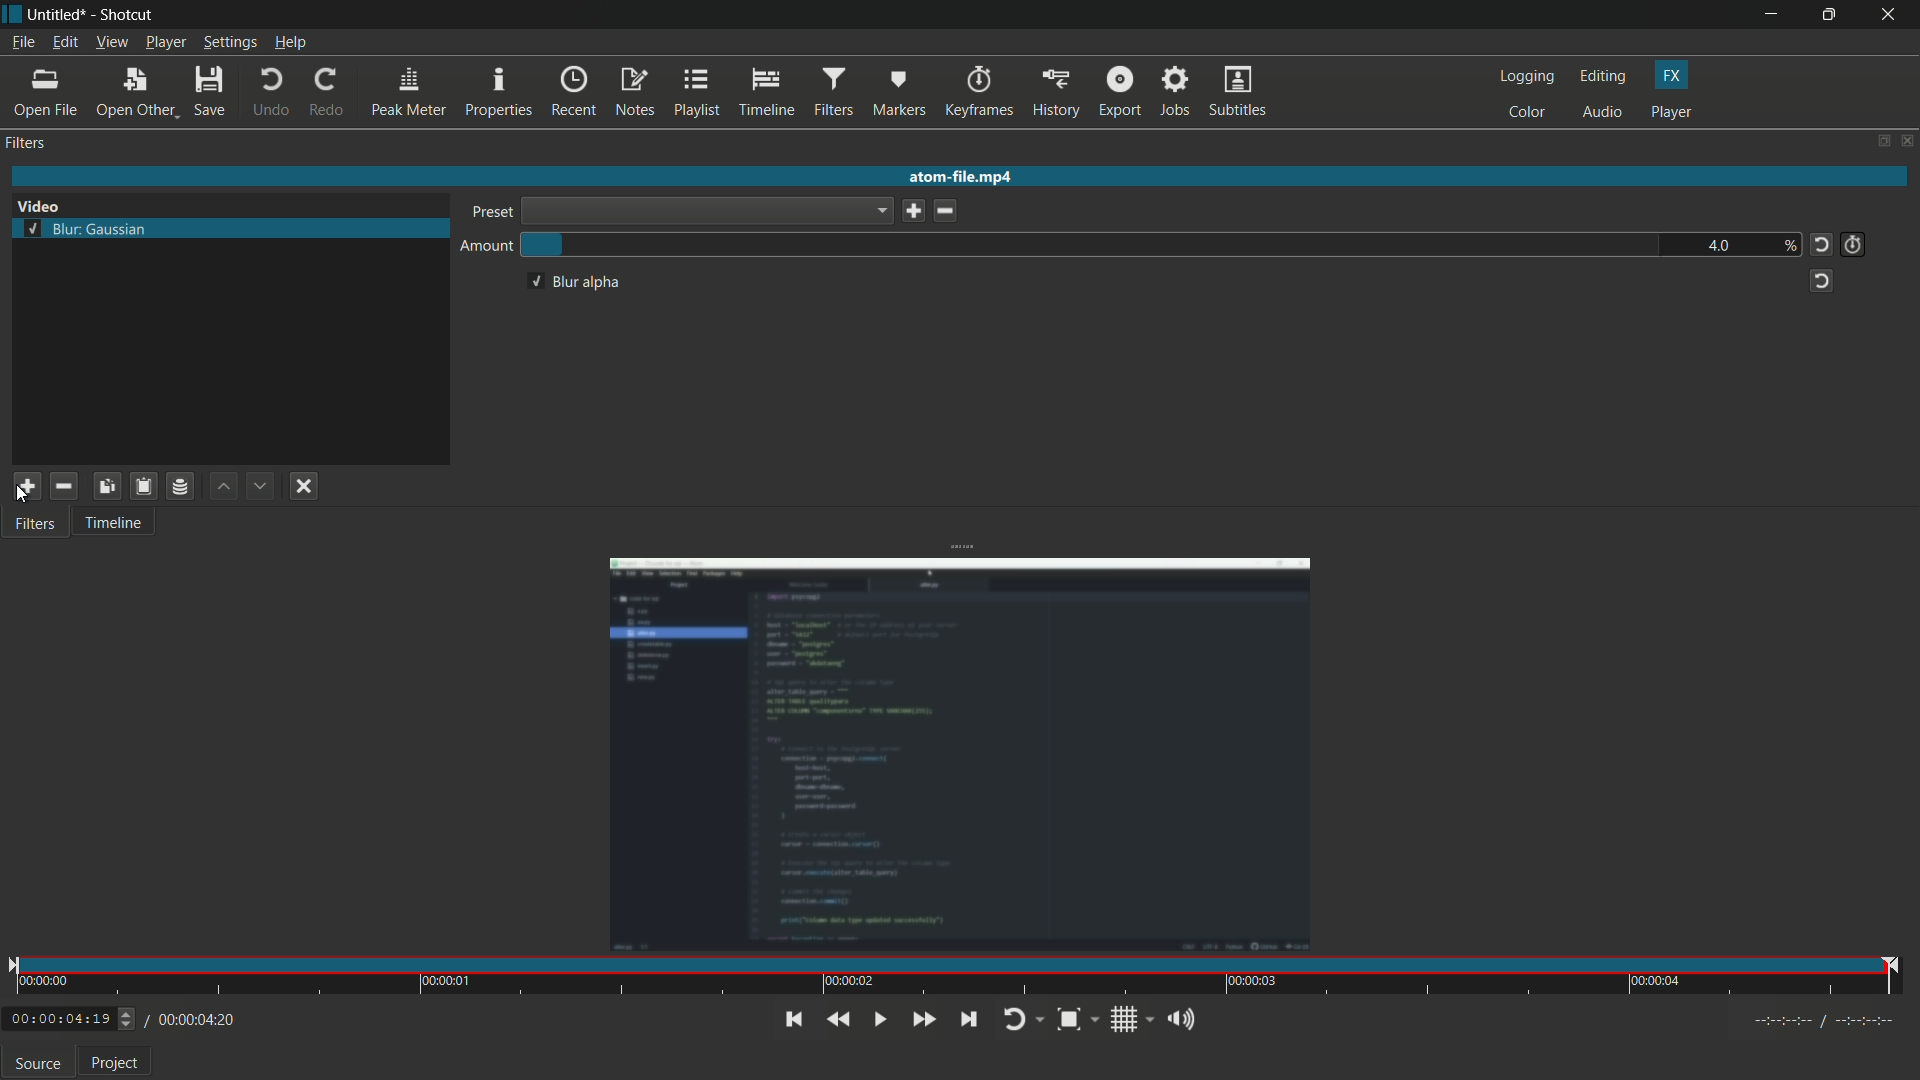 Image resolution: width=1920 pixels, height=1080 pixels. What do you see at coordinates (214, 93) in the screenshot?
I see `save` at bounding box center [214, 93].